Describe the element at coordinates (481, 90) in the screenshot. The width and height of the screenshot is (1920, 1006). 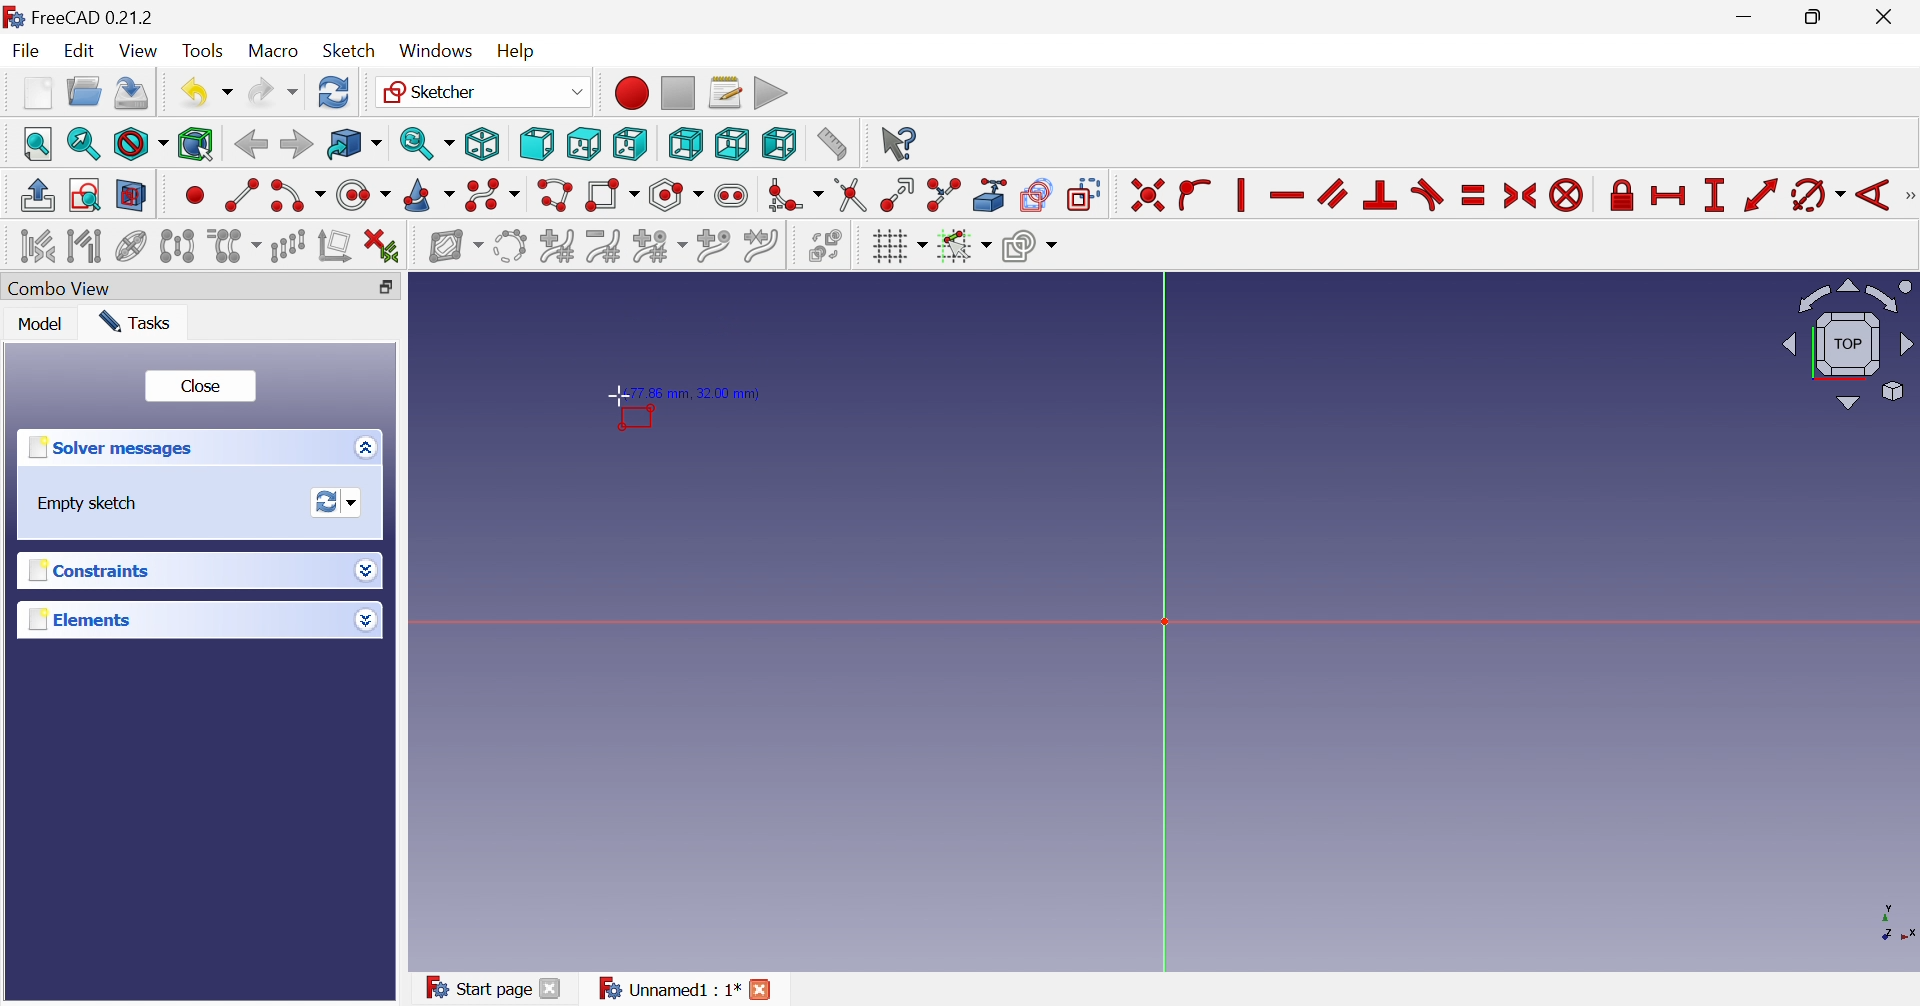
I see `Sketcher` at that location.